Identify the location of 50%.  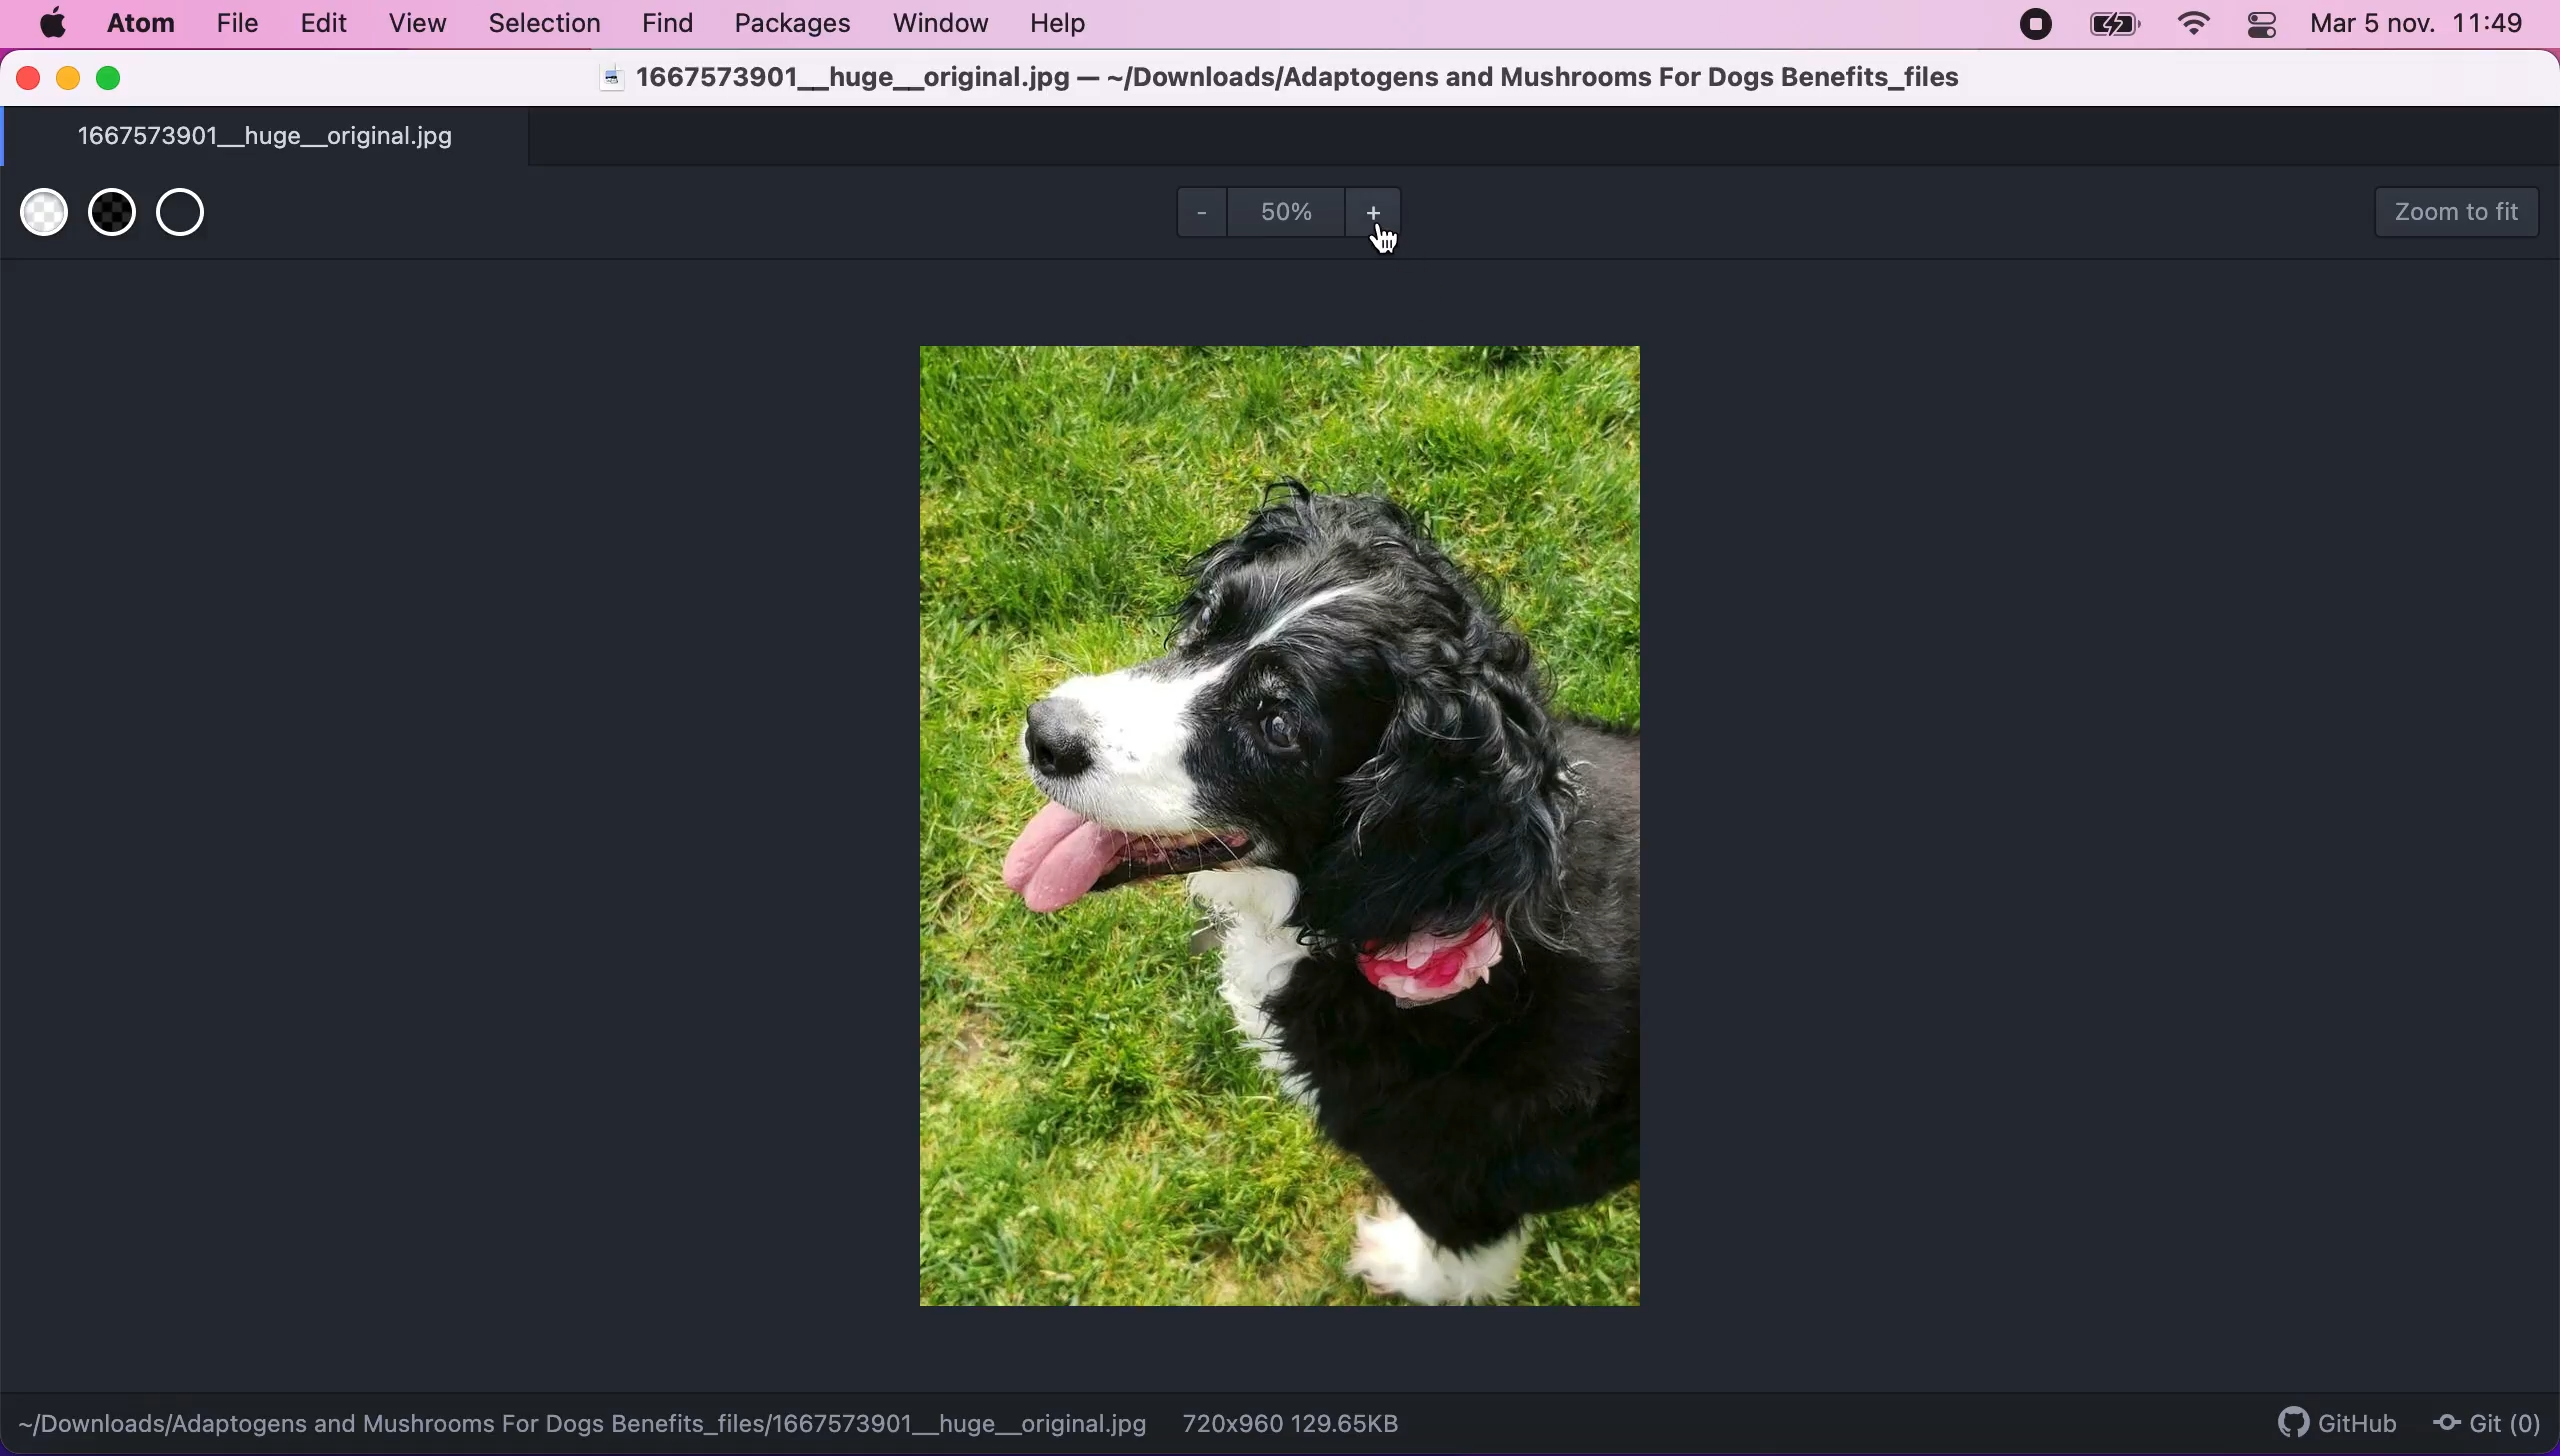
(1278, 211).